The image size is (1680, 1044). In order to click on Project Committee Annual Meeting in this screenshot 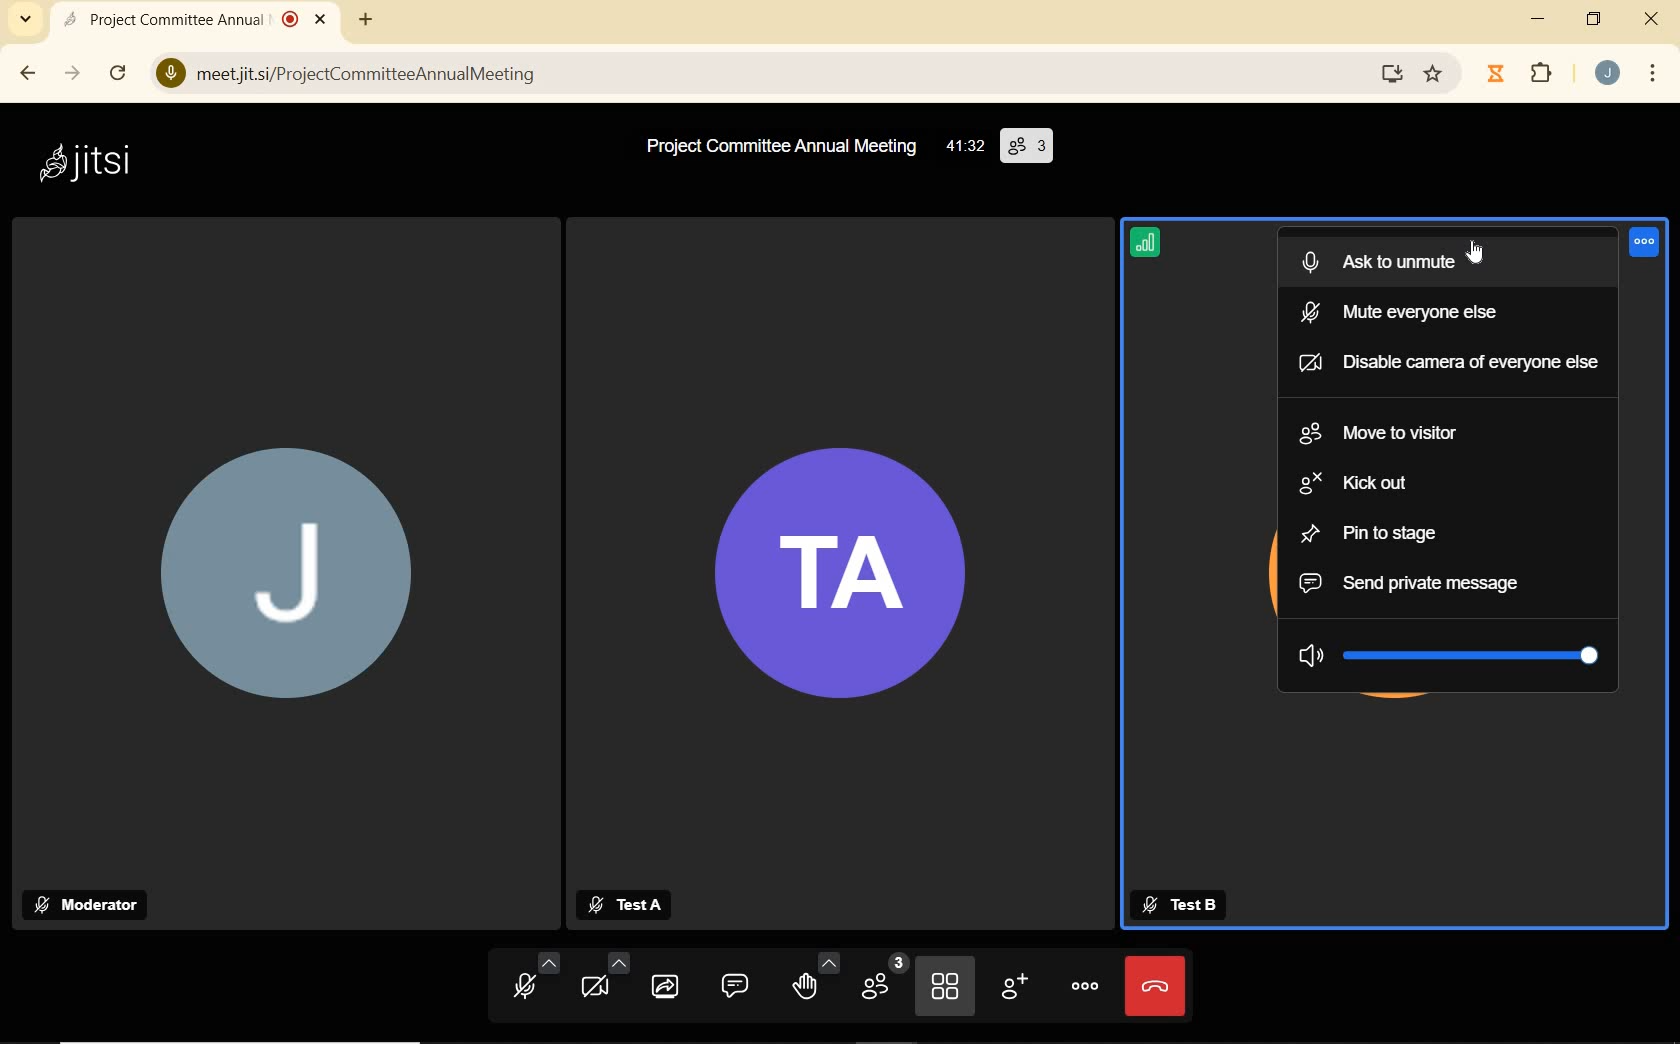, I will do `click(777, 147)`.